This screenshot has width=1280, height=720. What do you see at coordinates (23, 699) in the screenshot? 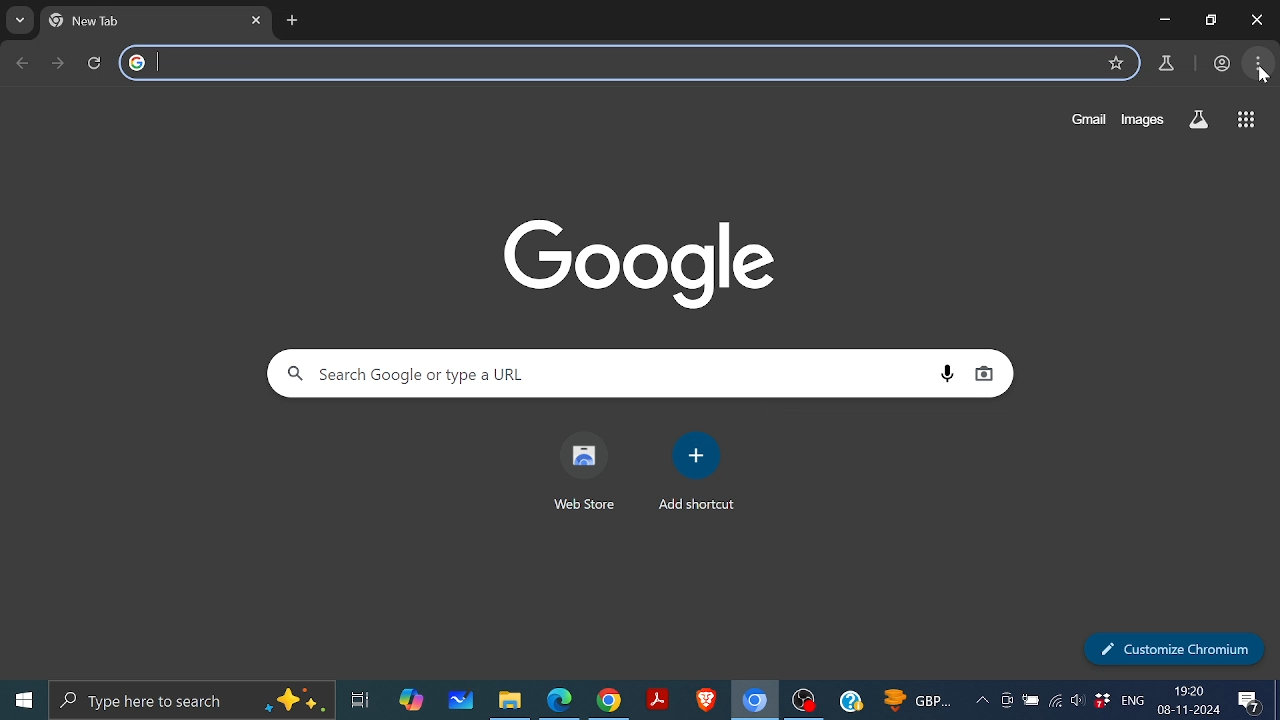
I see `Start` at bounding box center [23, 699].